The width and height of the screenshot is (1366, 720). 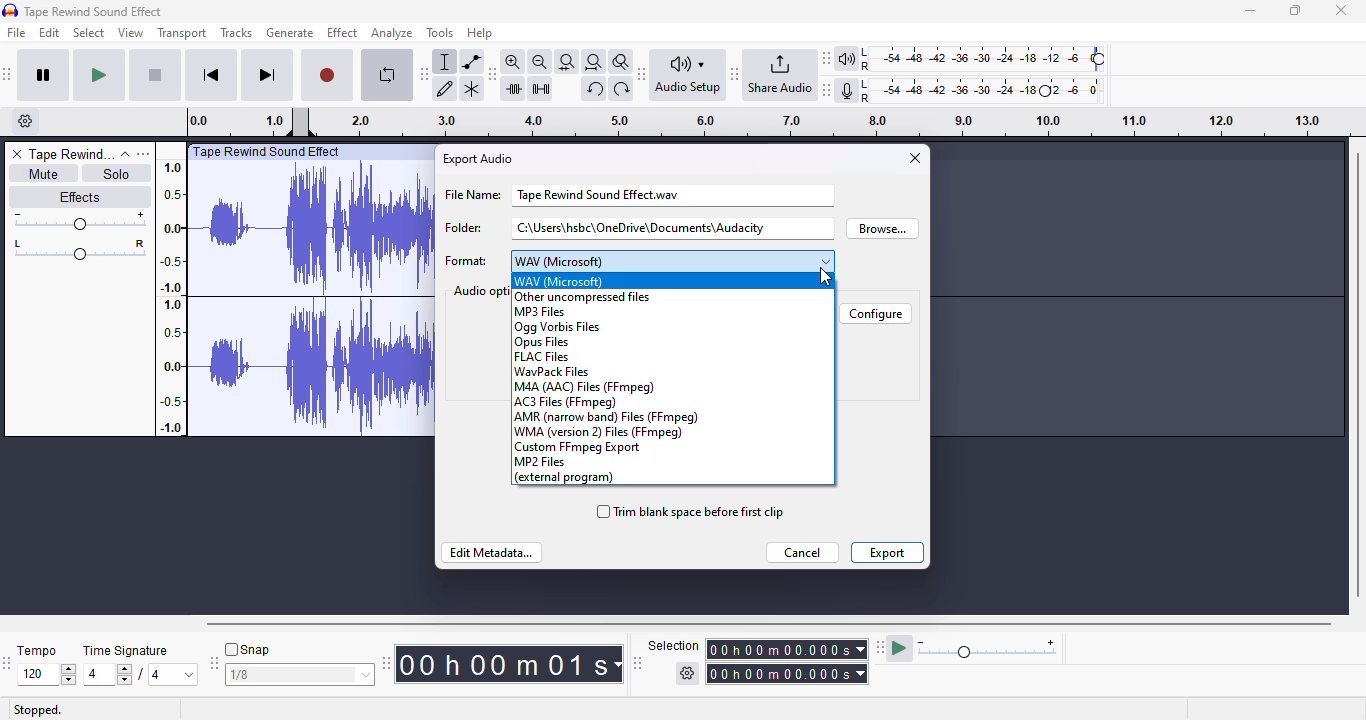 I want to click on zoom out, so click(x=540, y=61).